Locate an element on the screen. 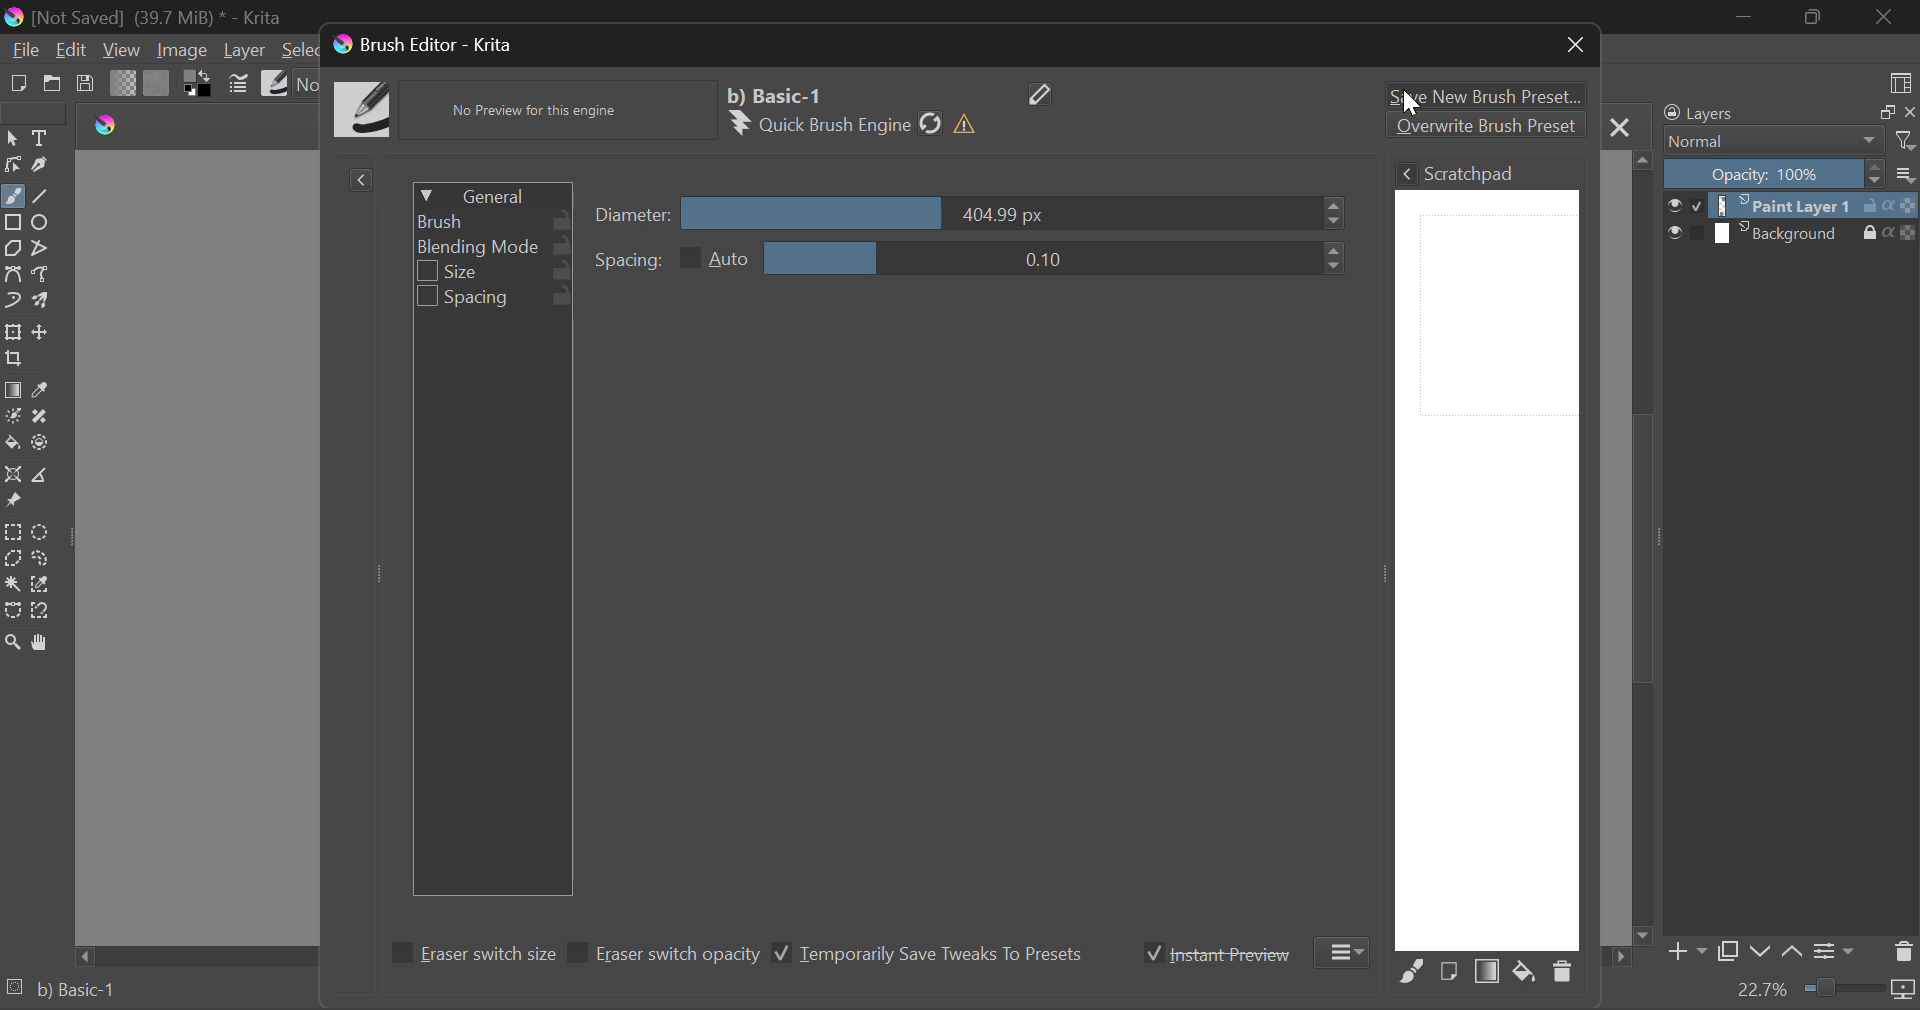 The image size is (1920, 1010). Eyedropper is located at coordinates (44, 390).